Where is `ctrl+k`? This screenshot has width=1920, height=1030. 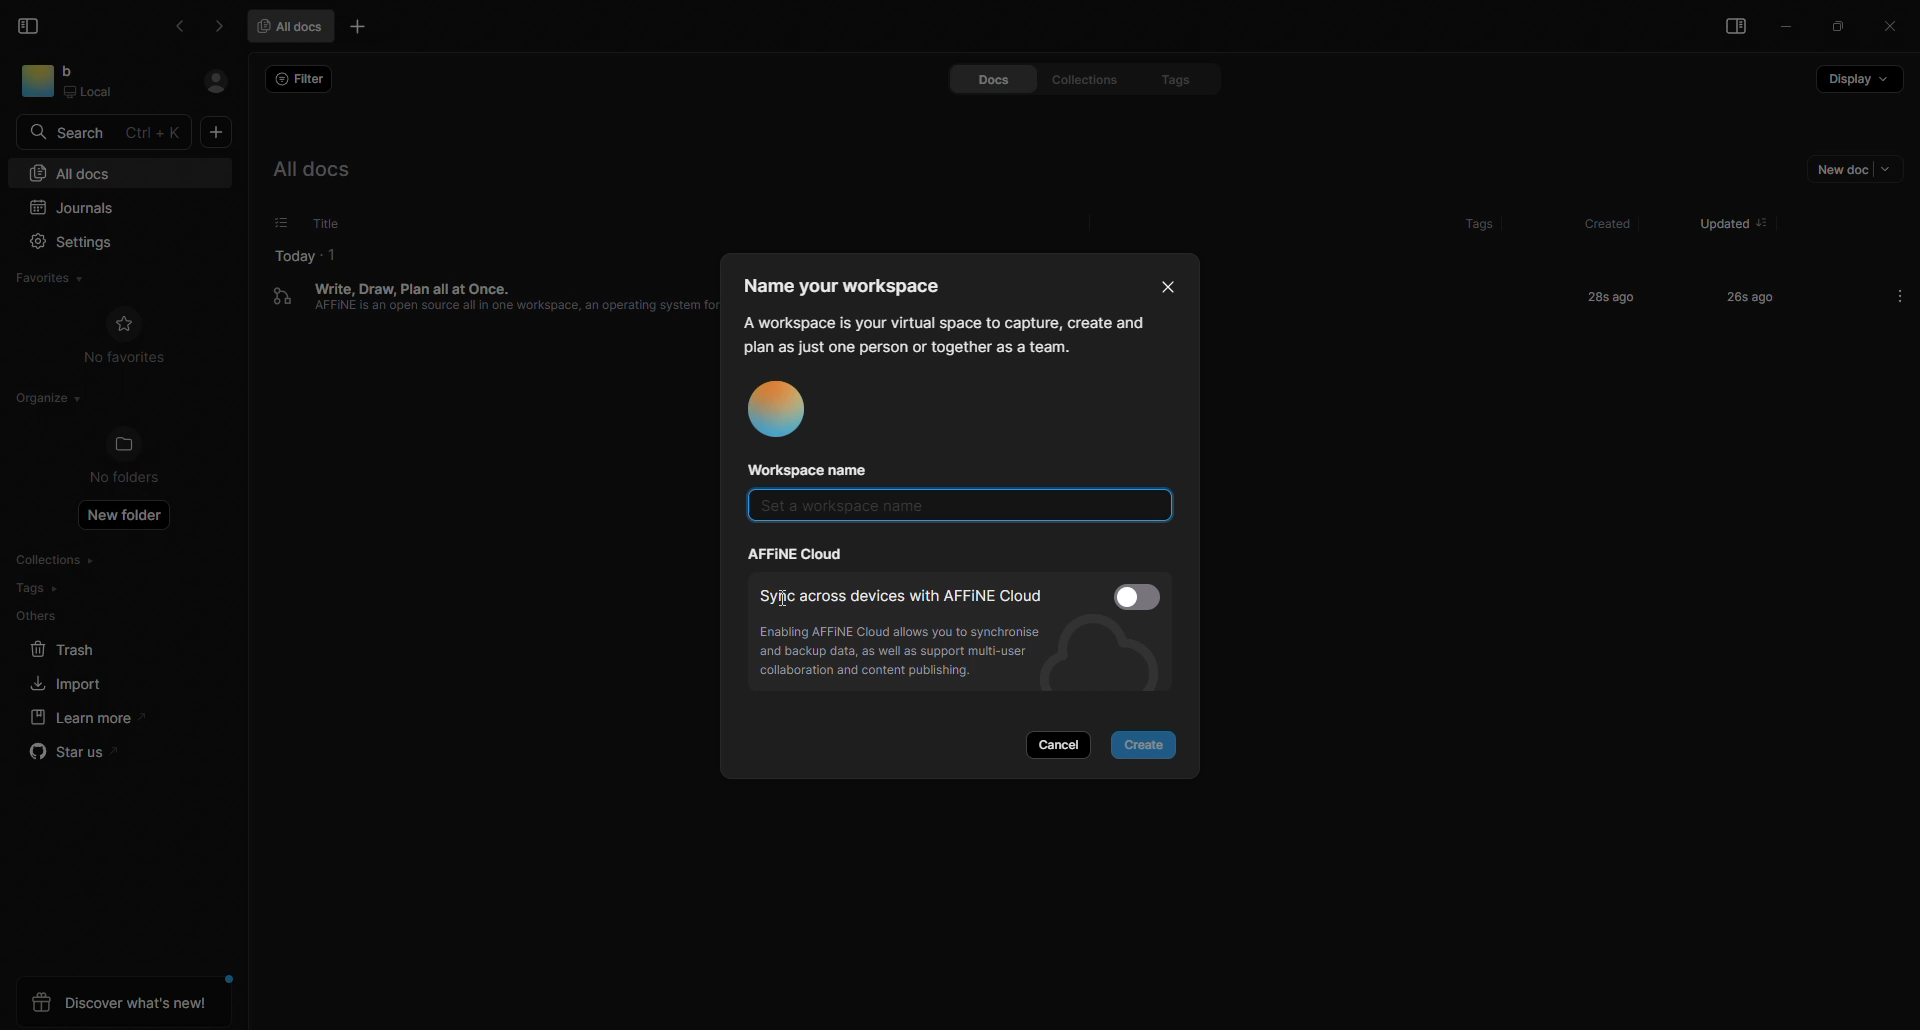
ctrl+k is located at coordinates (156, 132).